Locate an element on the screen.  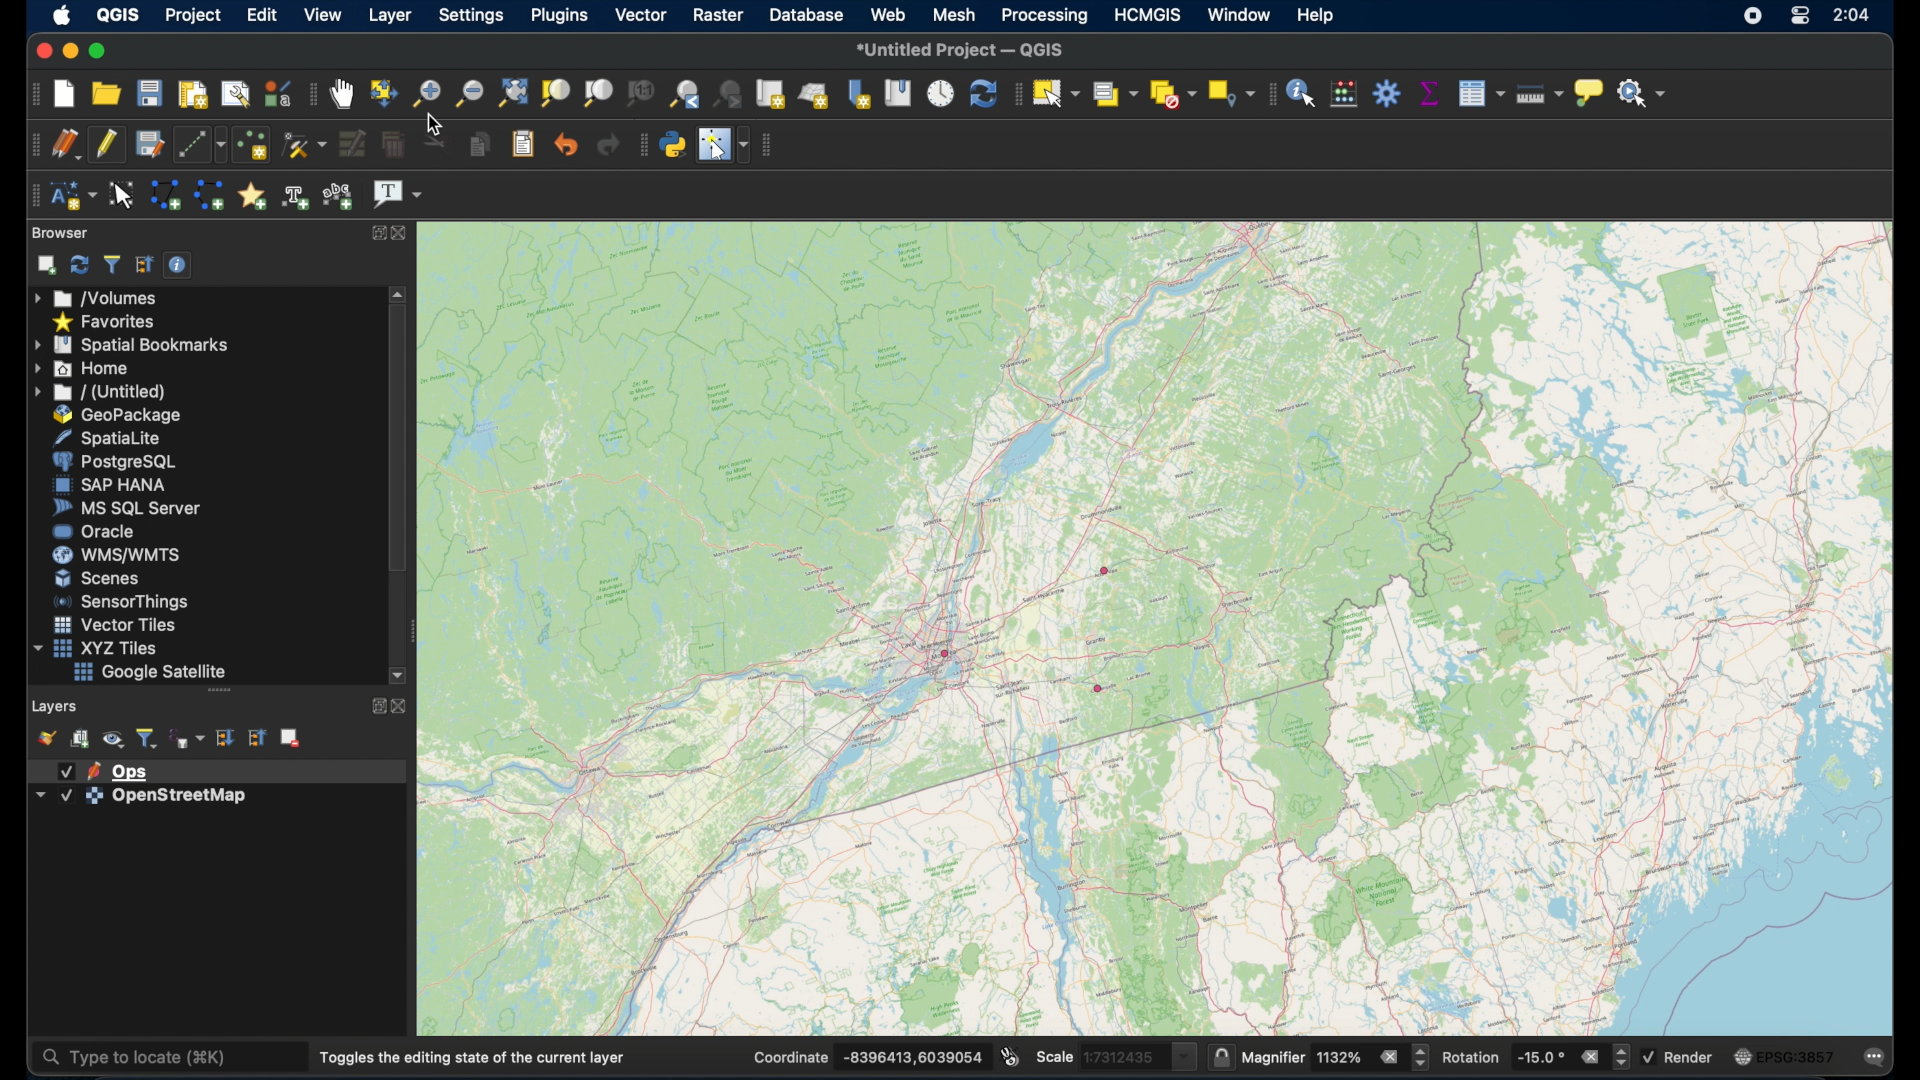
save project is located at coordinates (151, 92).